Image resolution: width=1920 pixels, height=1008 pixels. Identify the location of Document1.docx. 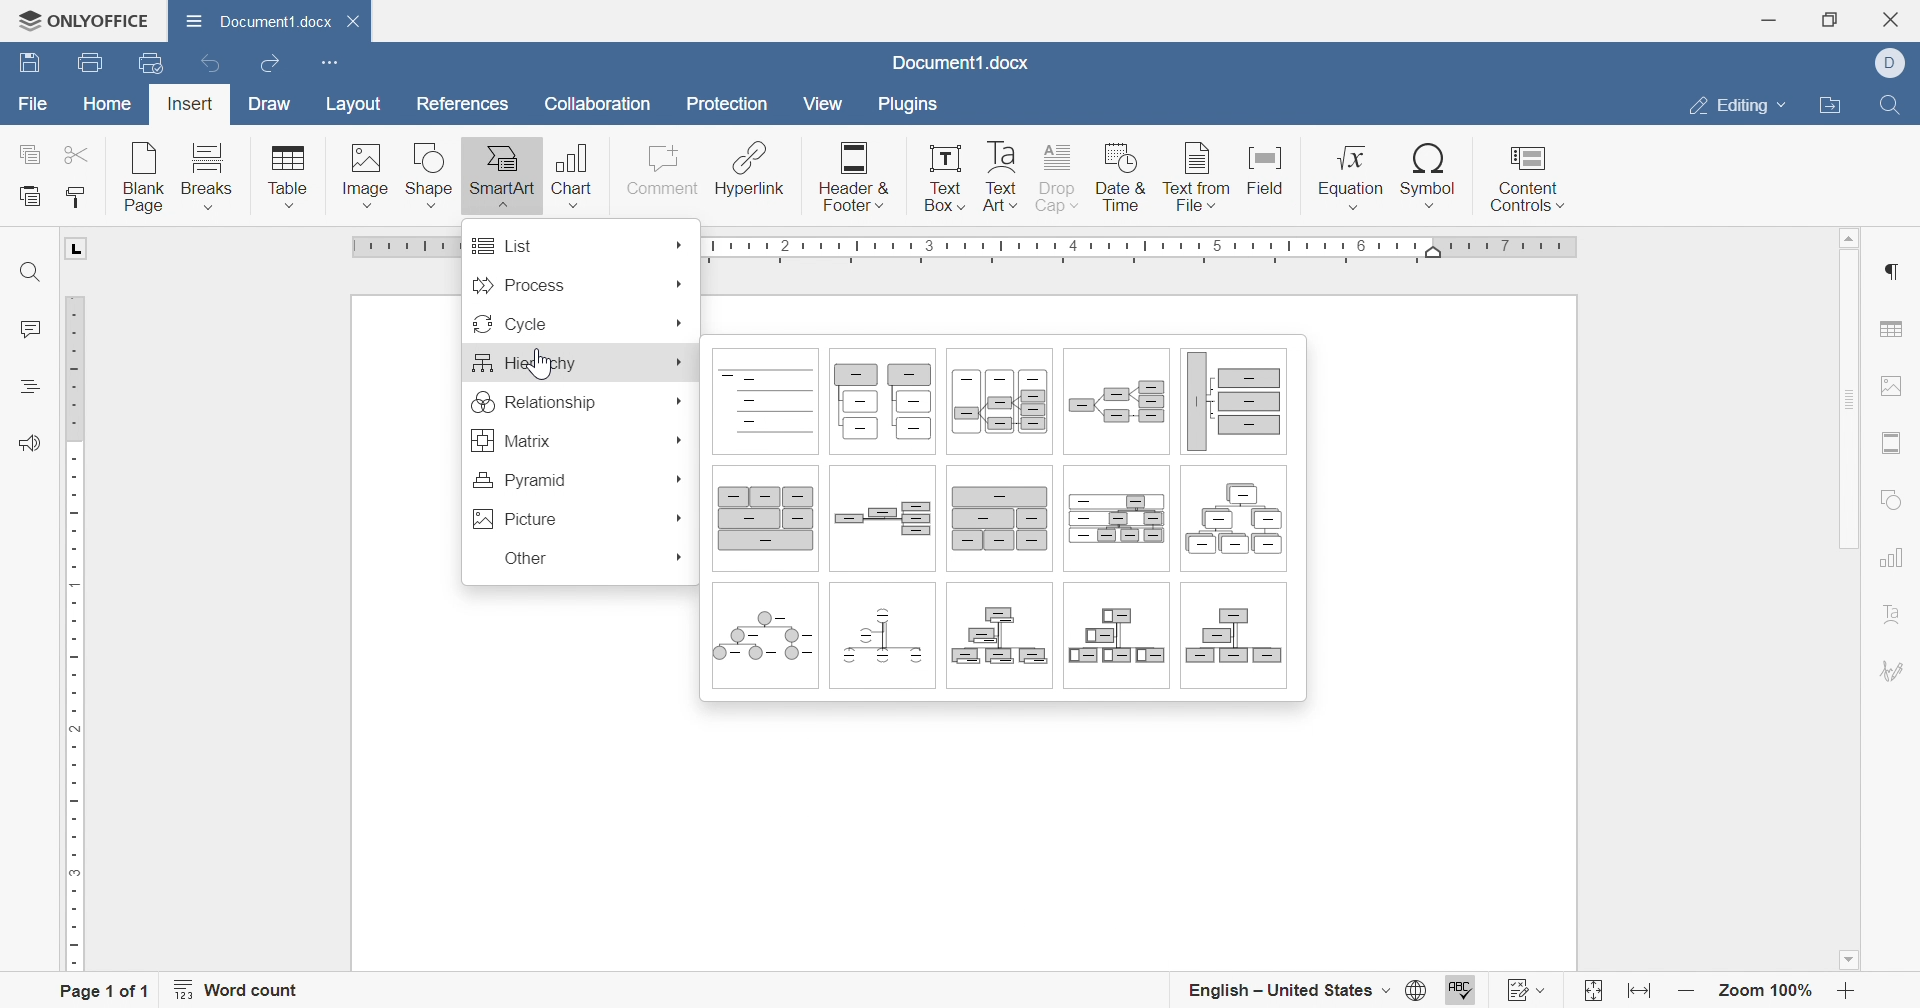
(957, 62).